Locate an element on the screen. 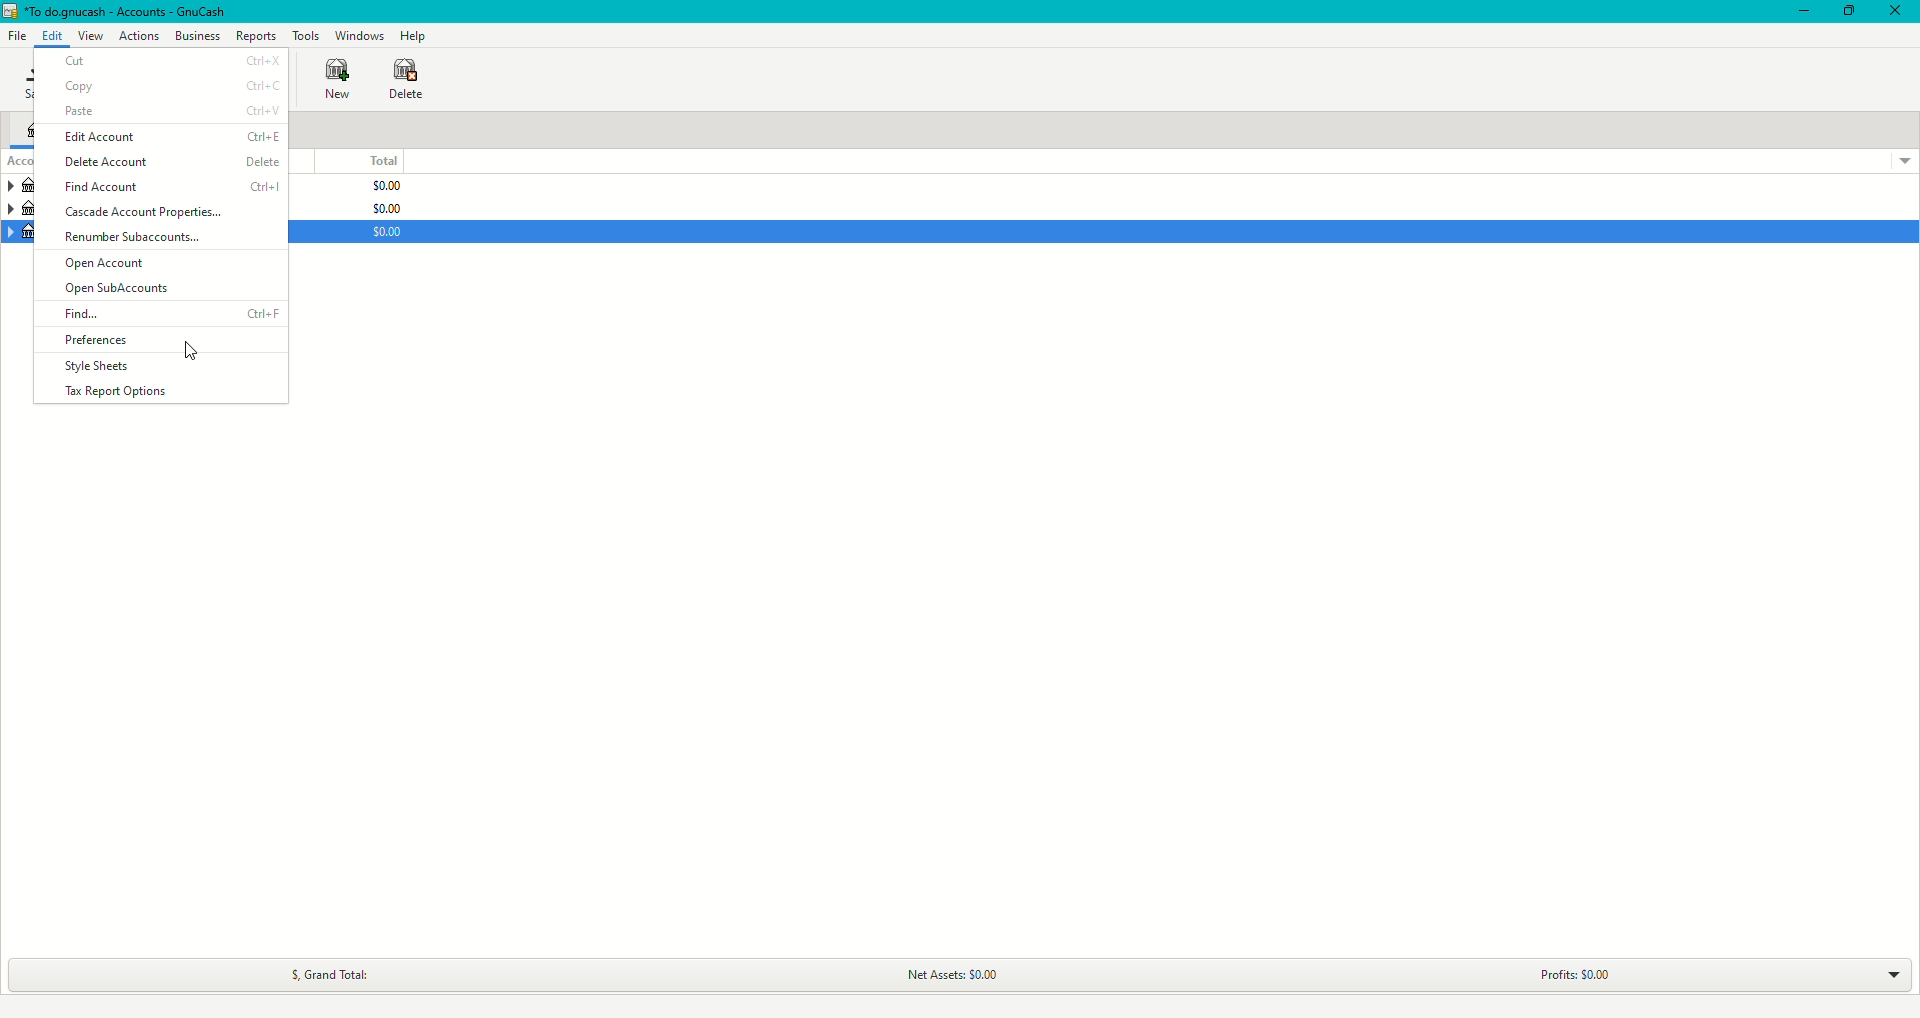 This screenshot has height=1018, width=1920. cursor is located at coordinates (193, 350).